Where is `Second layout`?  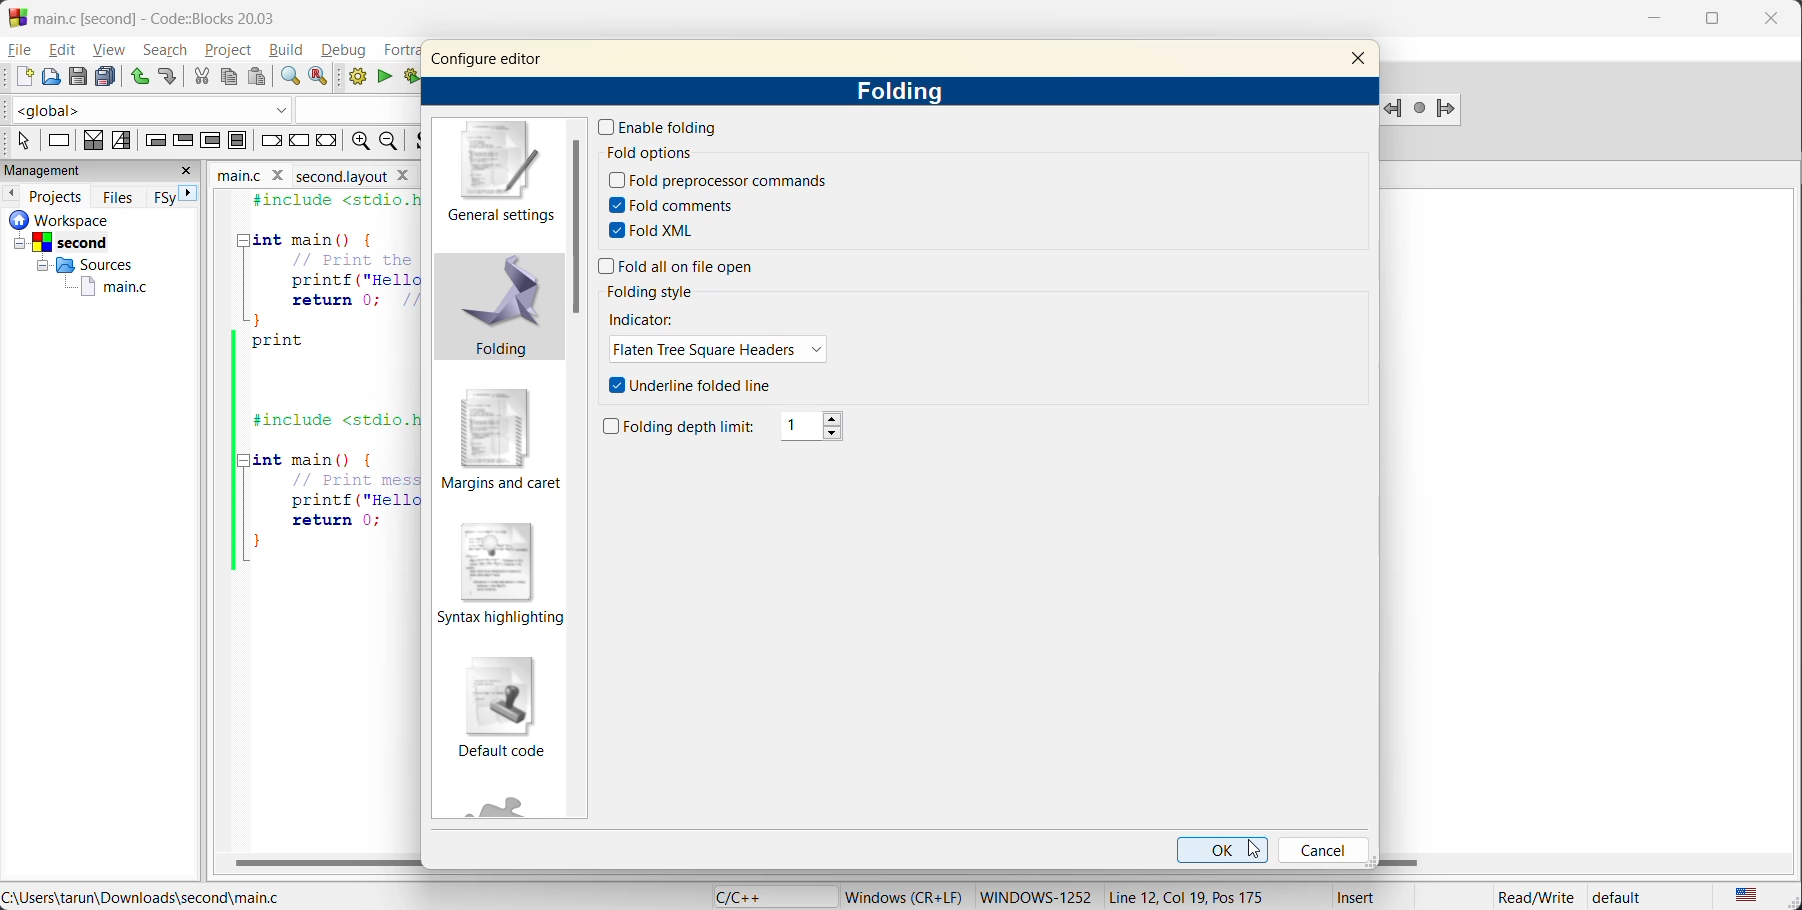
Second layout is located at coordinates (354, 174).